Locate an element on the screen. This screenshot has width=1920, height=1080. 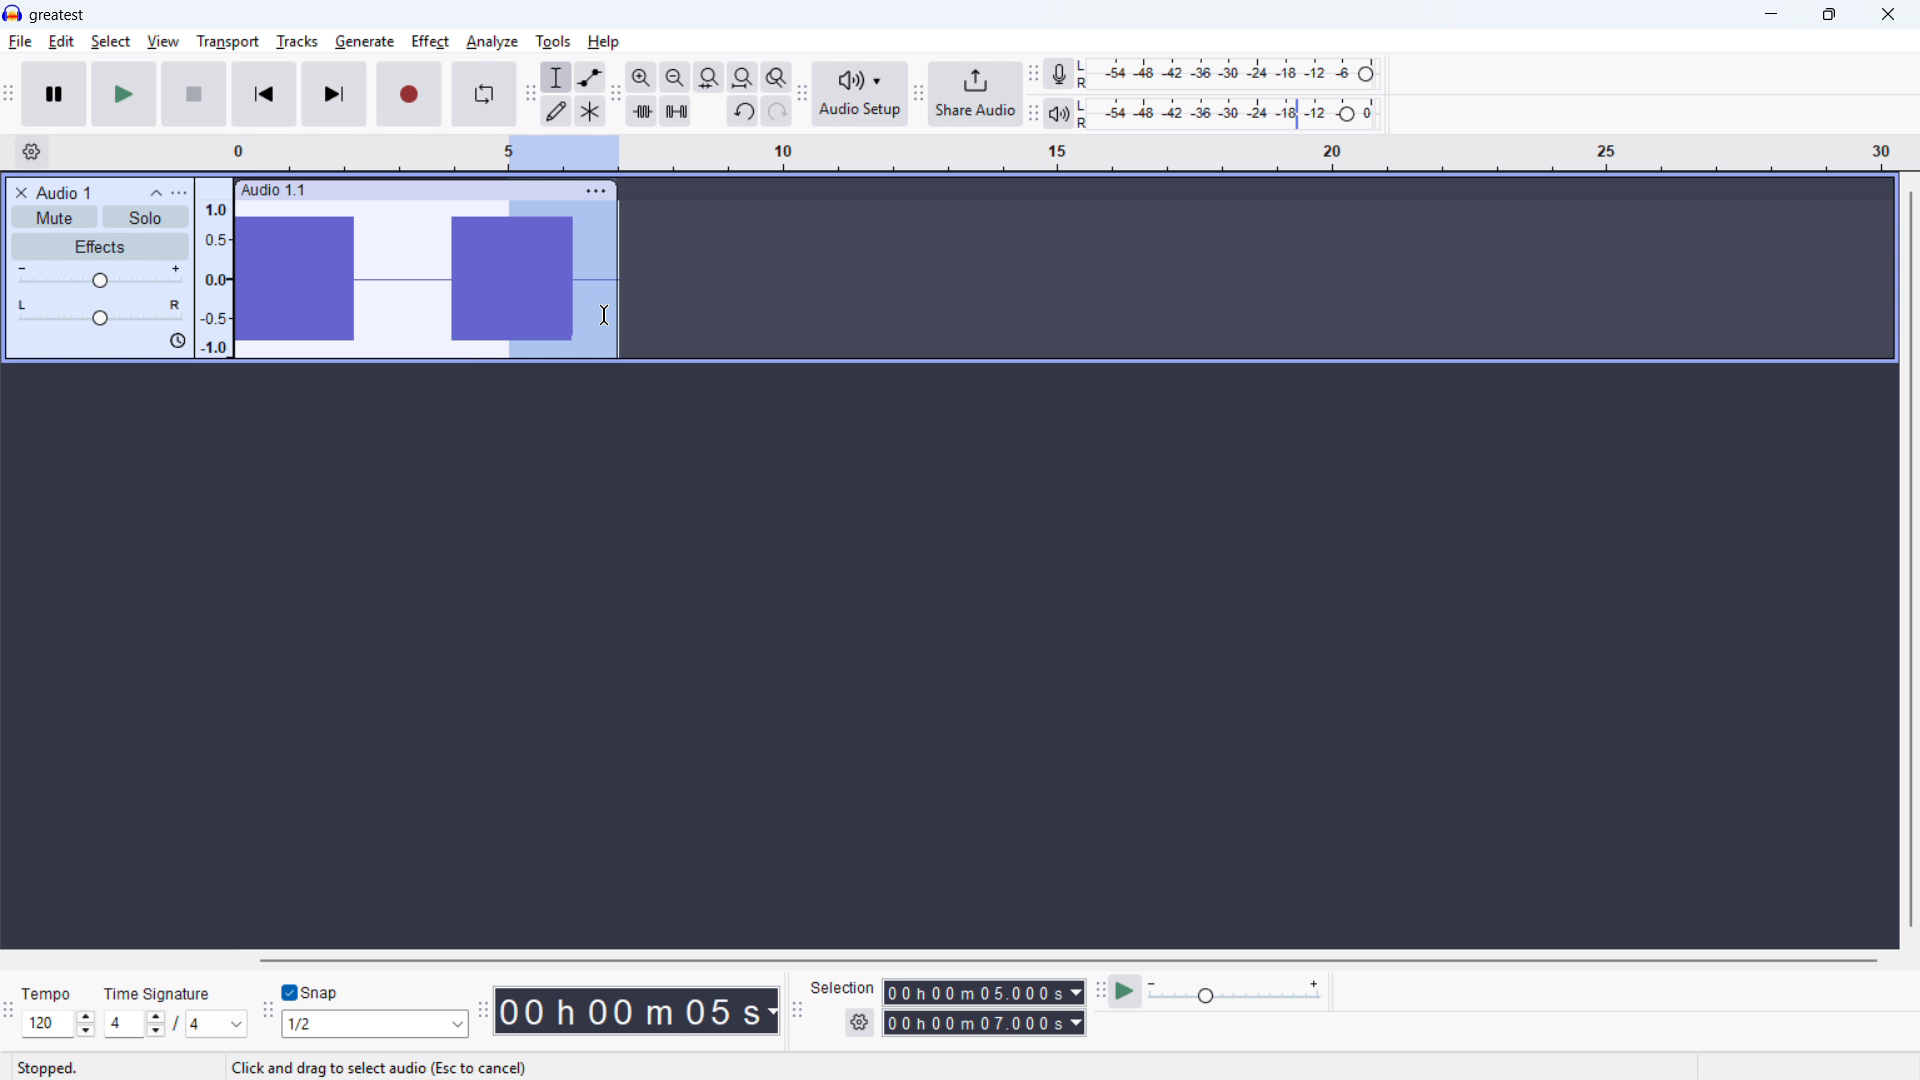
Zoom out  is located at coordinates (676, 78).